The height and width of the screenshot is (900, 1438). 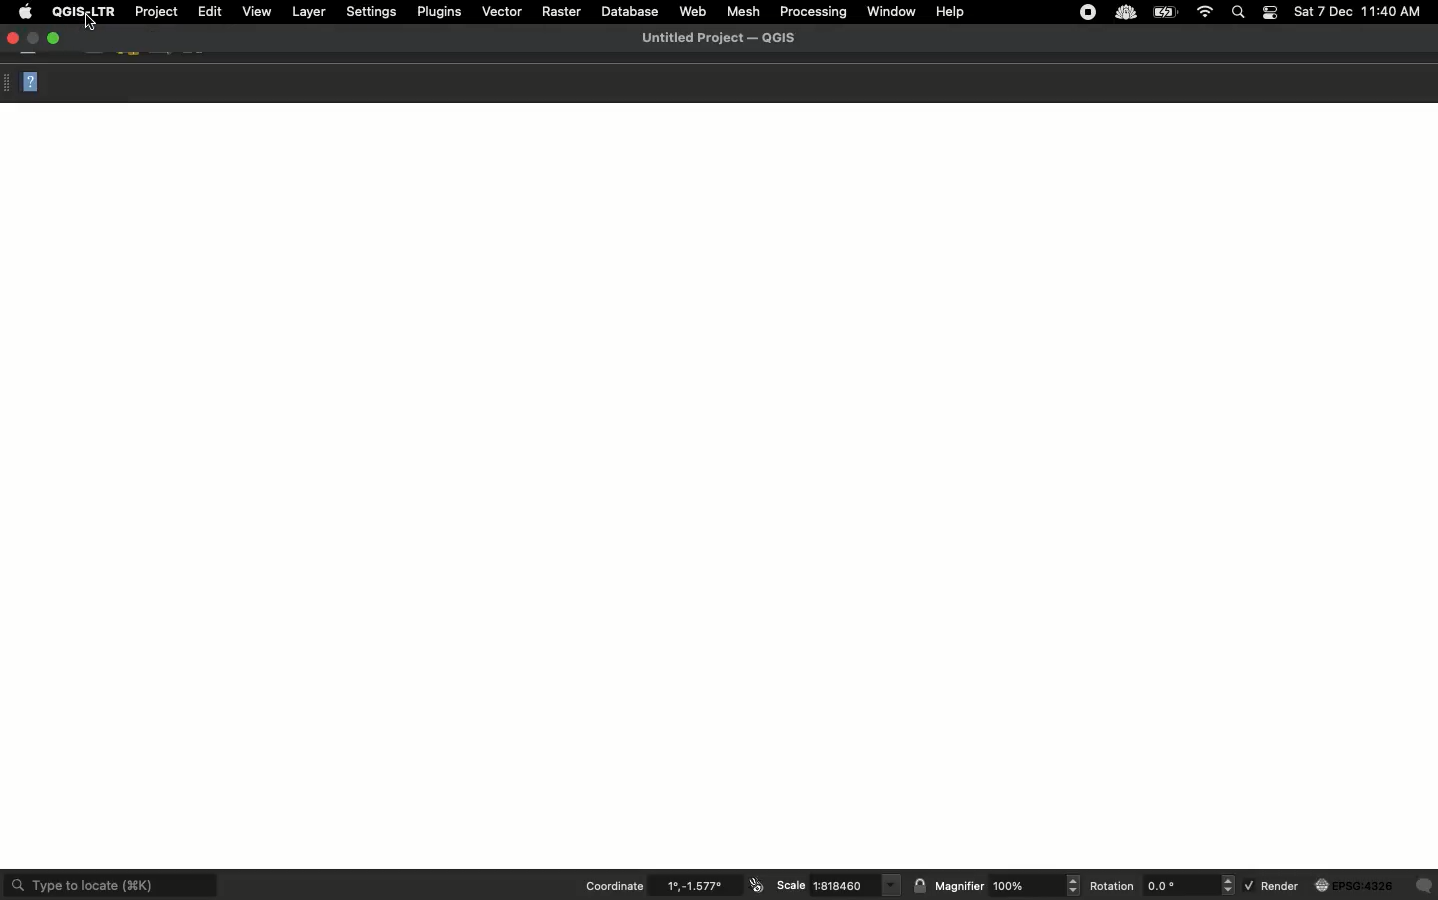 I want to click on Type to locate, so click(x=113, y=884).